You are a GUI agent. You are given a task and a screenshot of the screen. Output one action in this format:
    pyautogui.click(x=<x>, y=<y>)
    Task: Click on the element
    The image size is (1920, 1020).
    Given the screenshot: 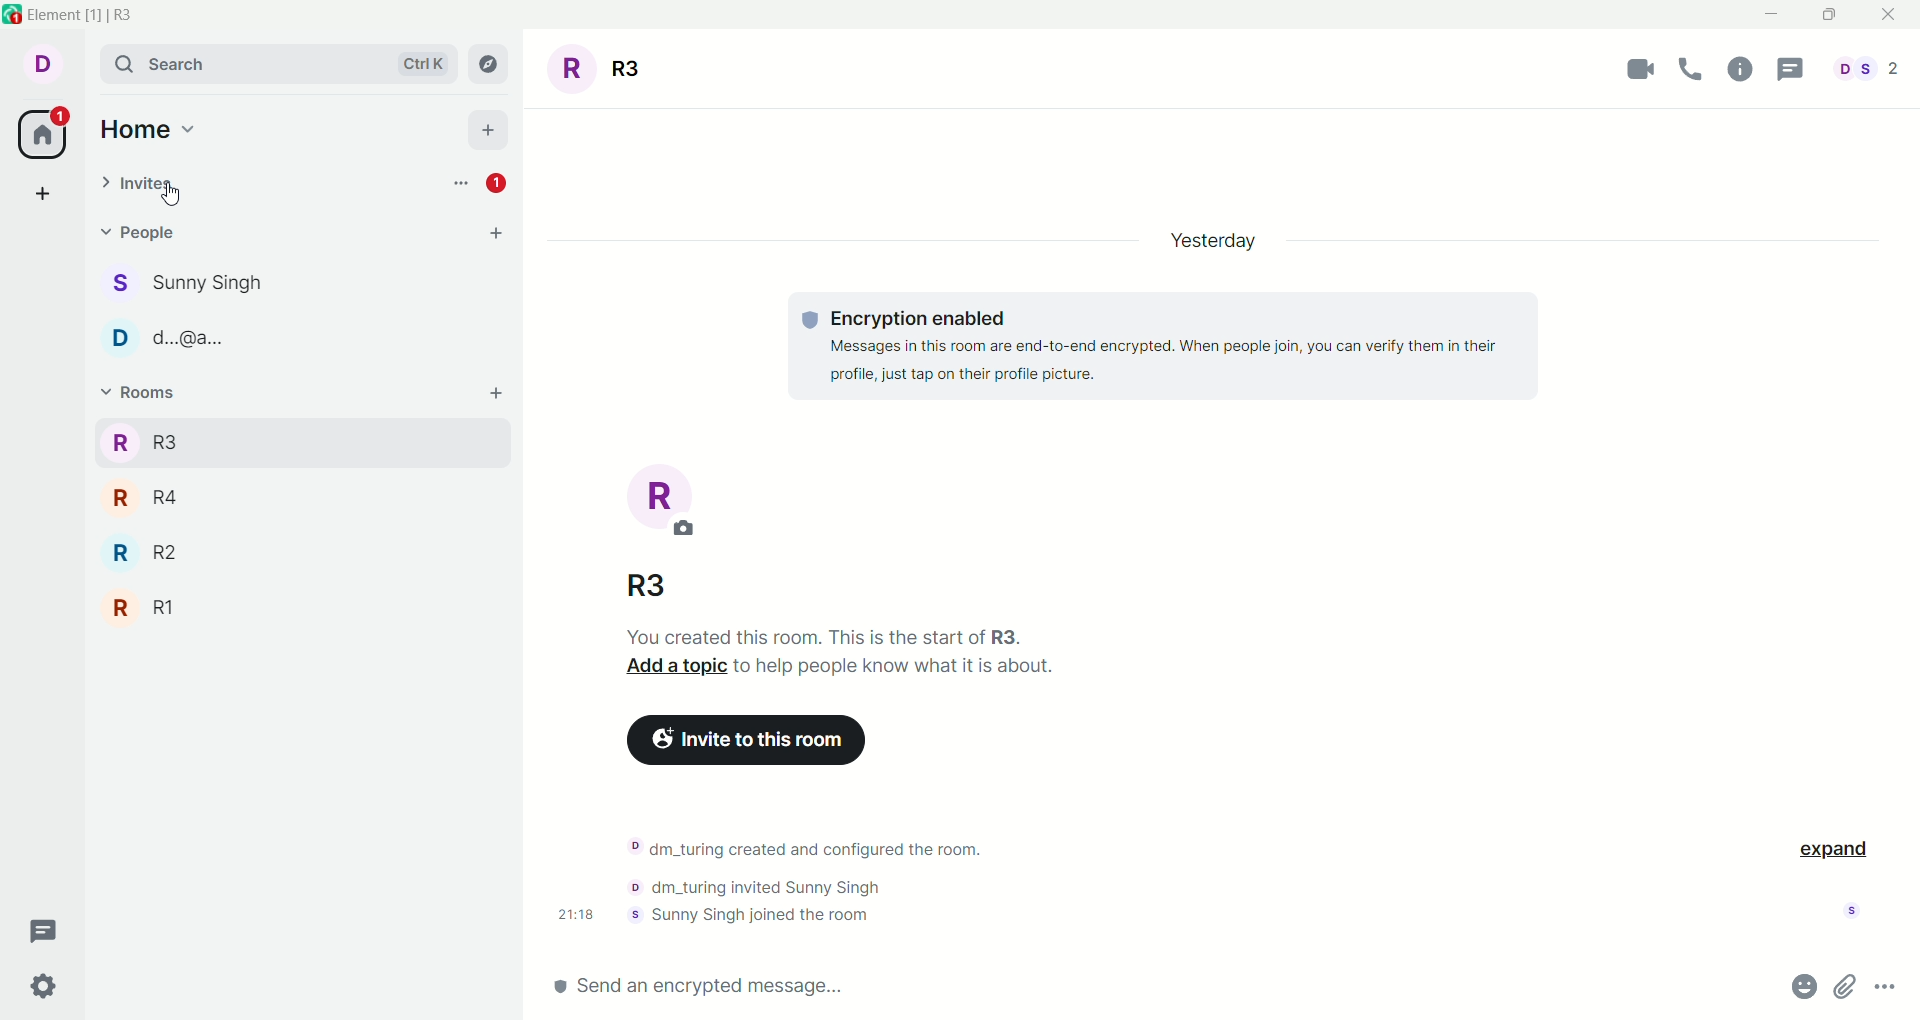 What is the action you would take?
    pyautogui.click(x=83, y=15)
    